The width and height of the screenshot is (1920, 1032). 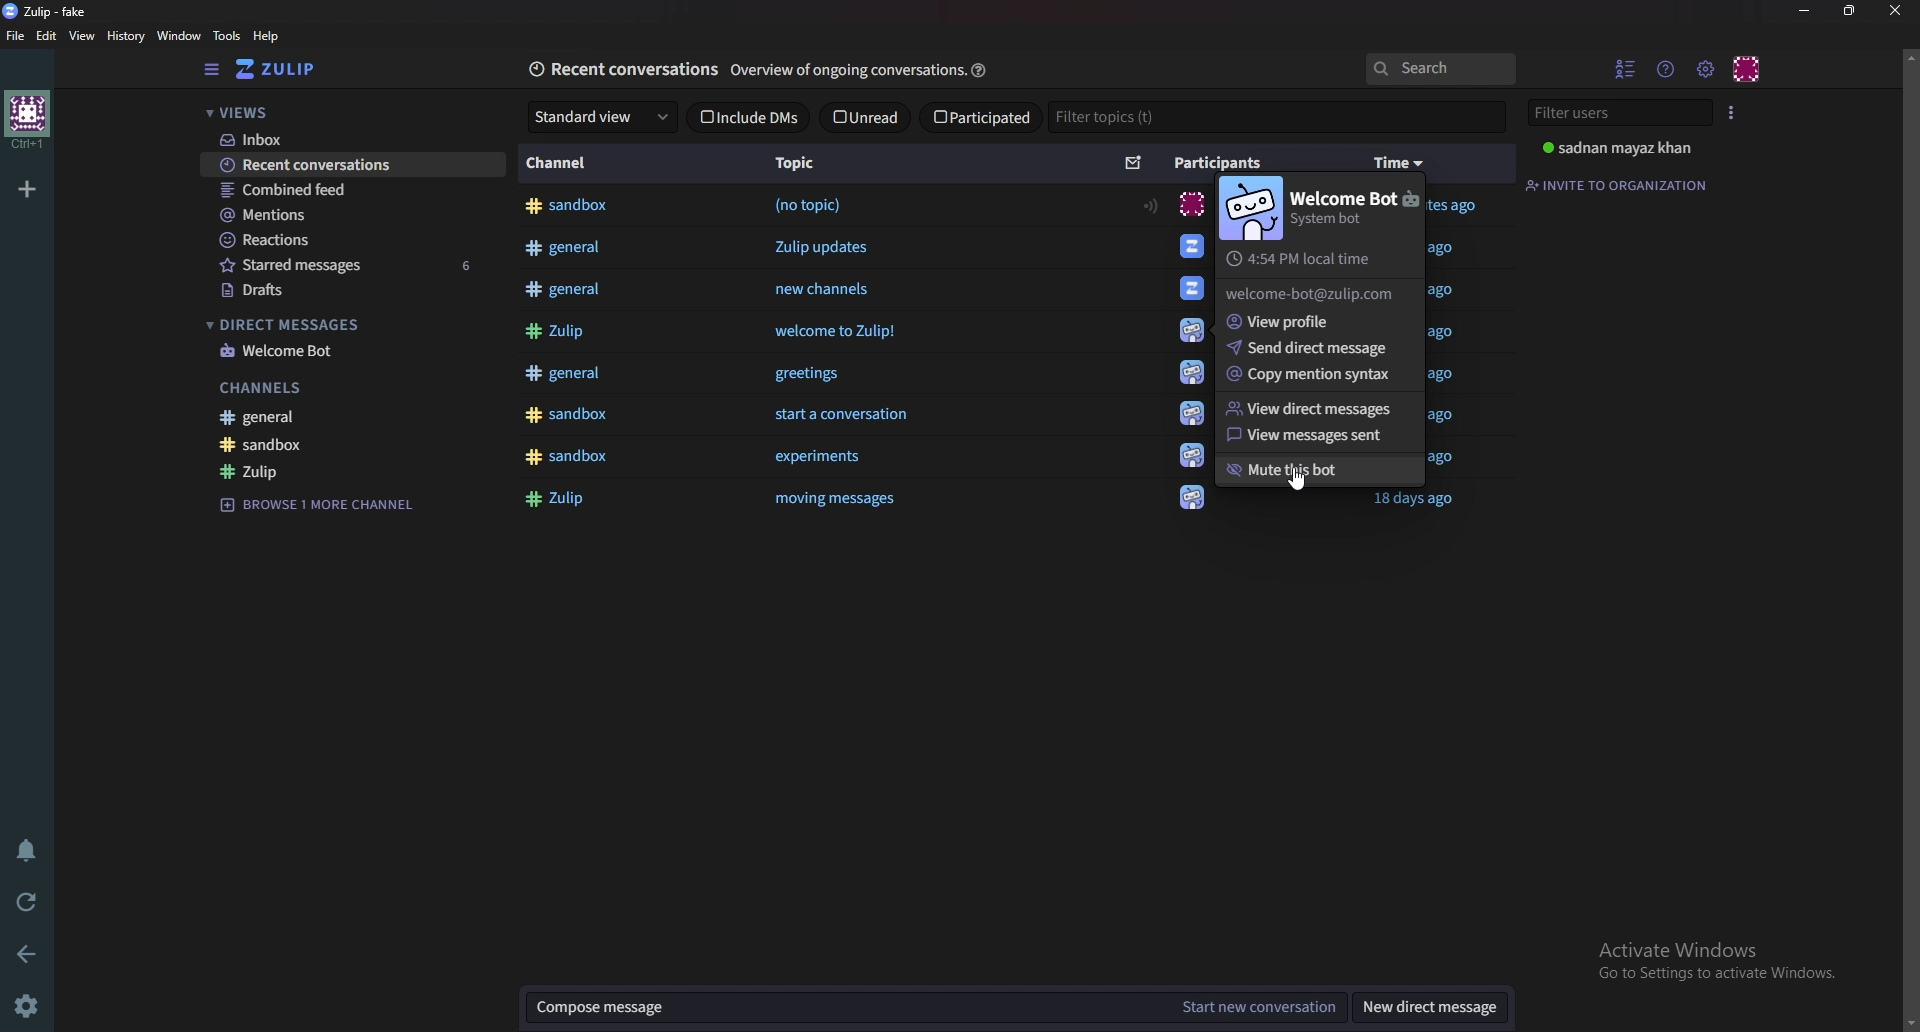 What do you see at coordinates (1307, 321) in the screenshot?
I see `View profile` at bounding box center [1307, 321].